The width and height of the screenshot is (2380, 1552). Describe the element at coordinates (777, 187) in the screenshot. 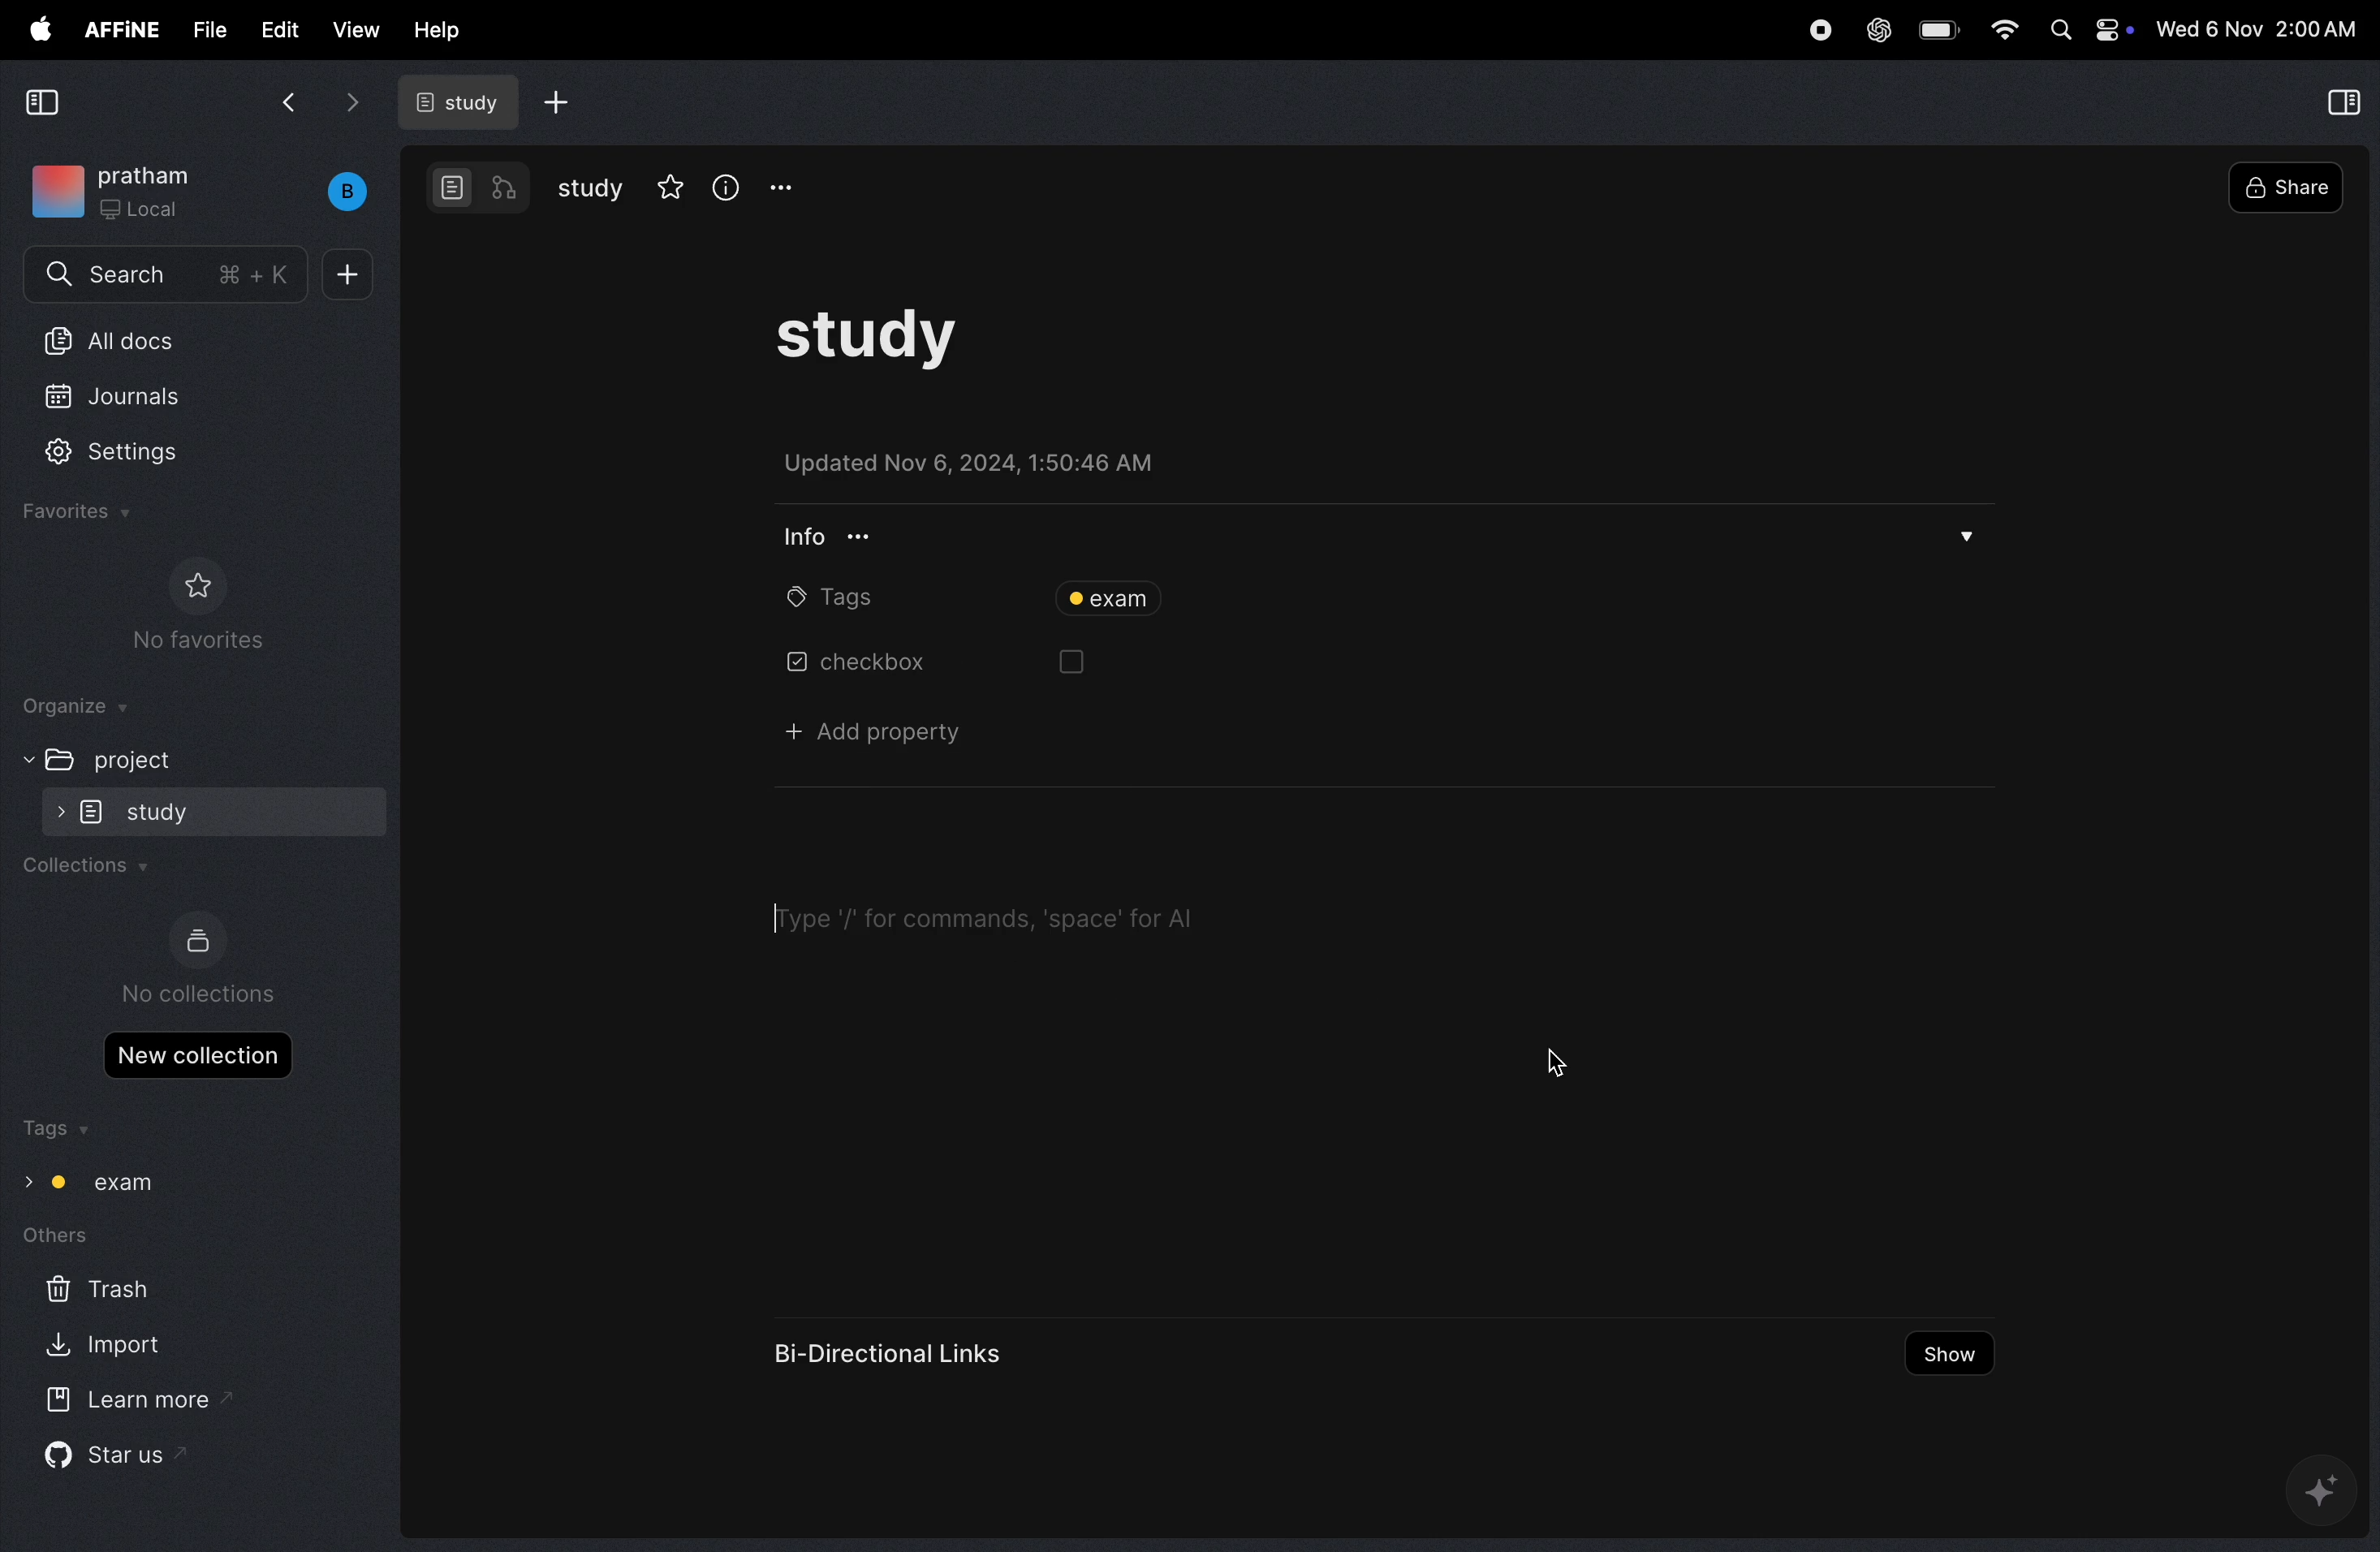

I see `options` at that location.